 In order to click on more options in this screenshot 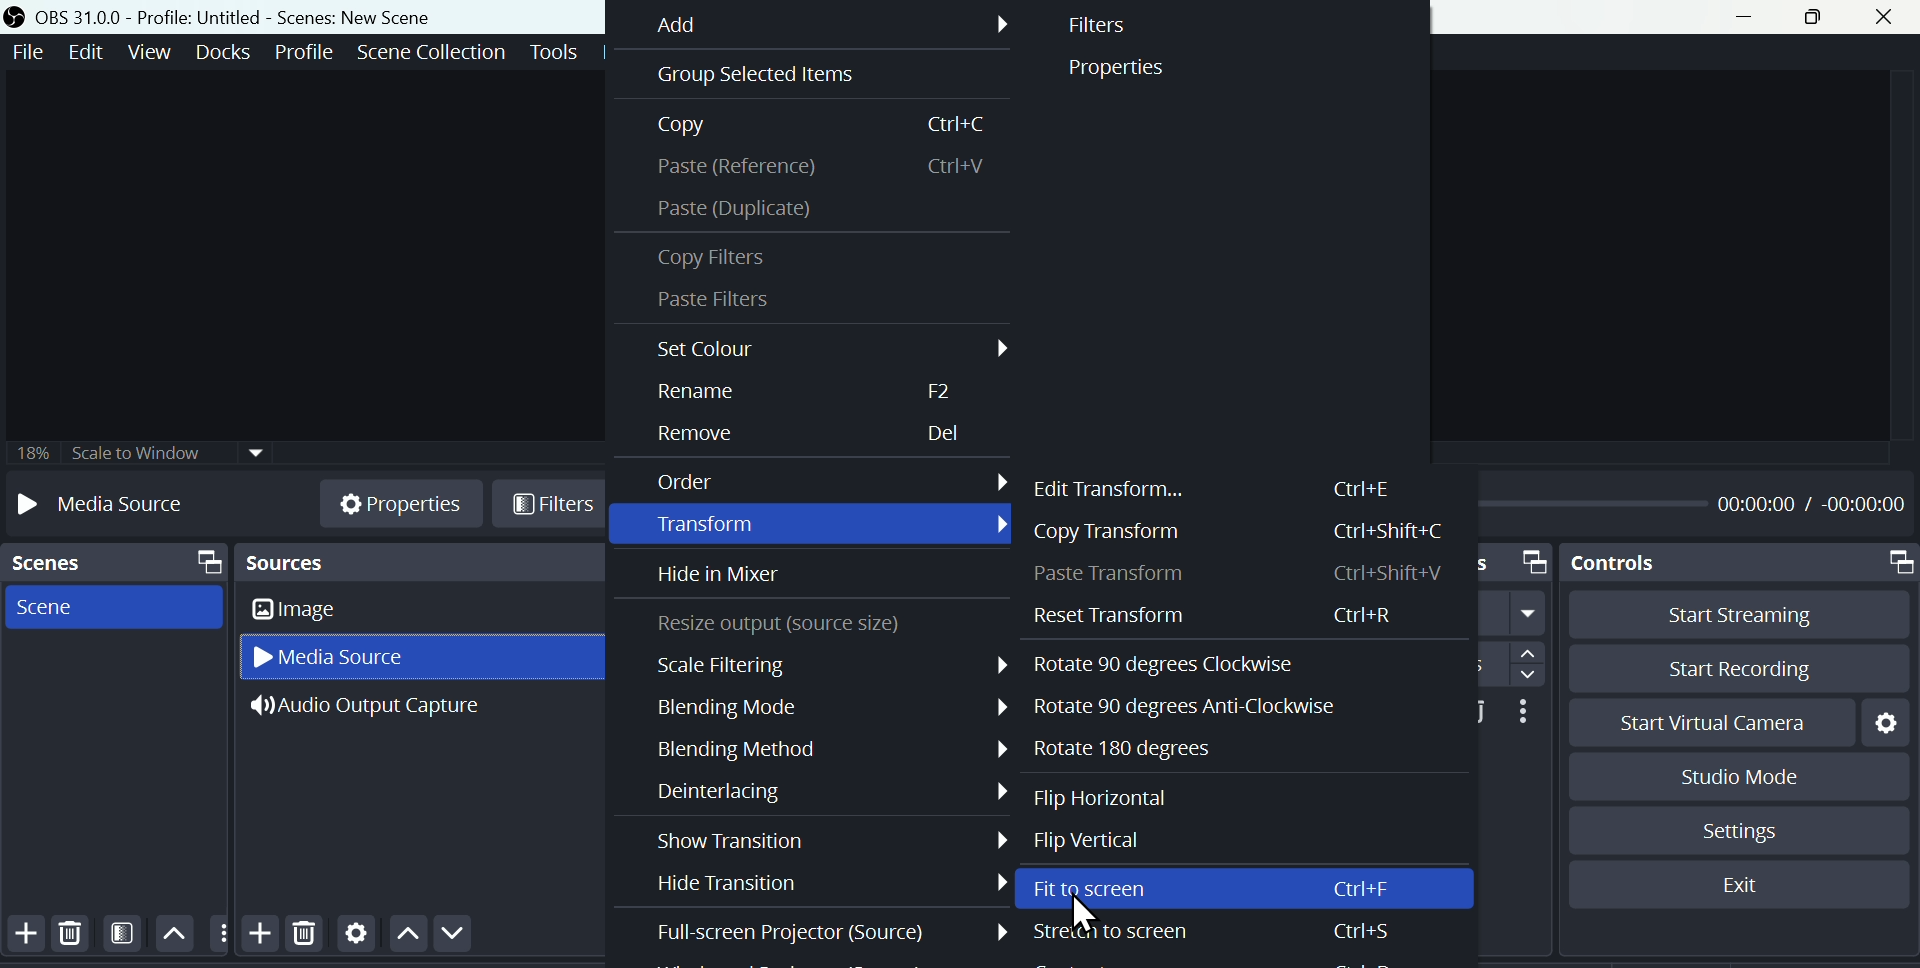, I will do `click(218, 932)`.